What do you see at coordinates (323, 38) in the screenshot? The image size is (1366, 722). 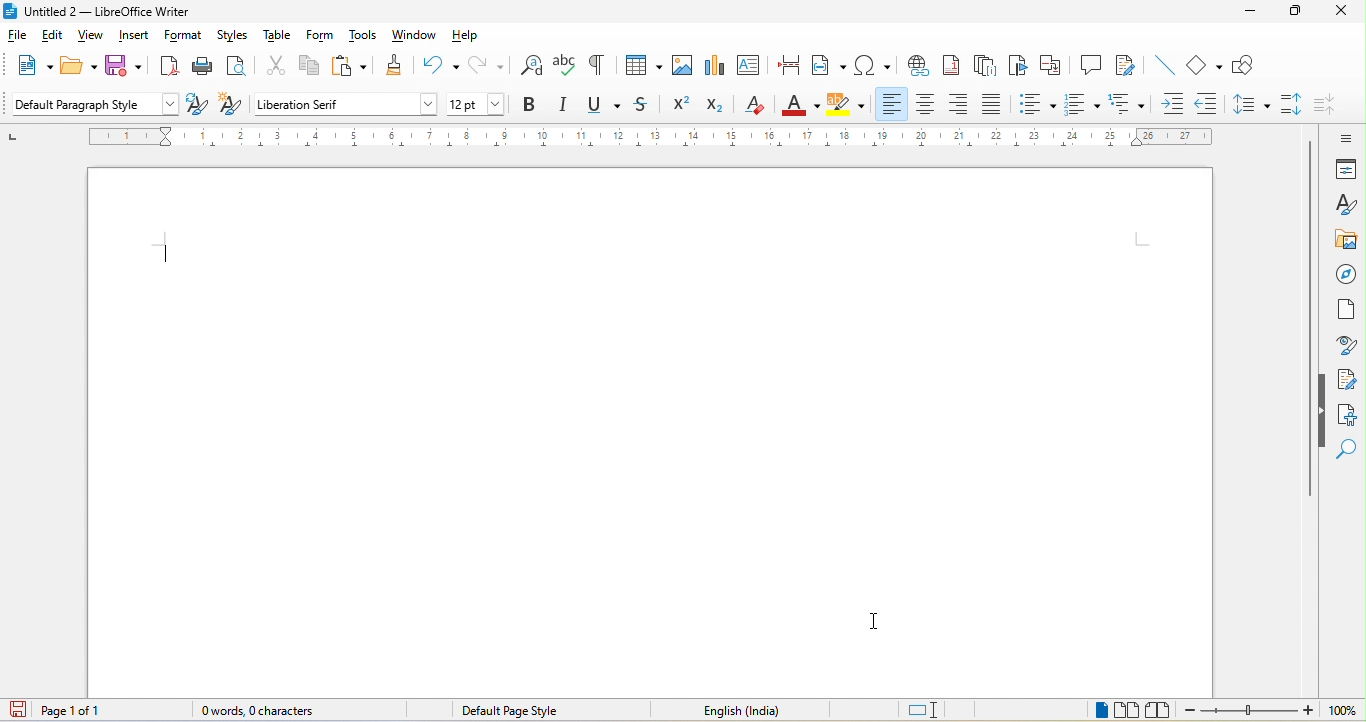 I see `form` at bounding box center [323, 38].